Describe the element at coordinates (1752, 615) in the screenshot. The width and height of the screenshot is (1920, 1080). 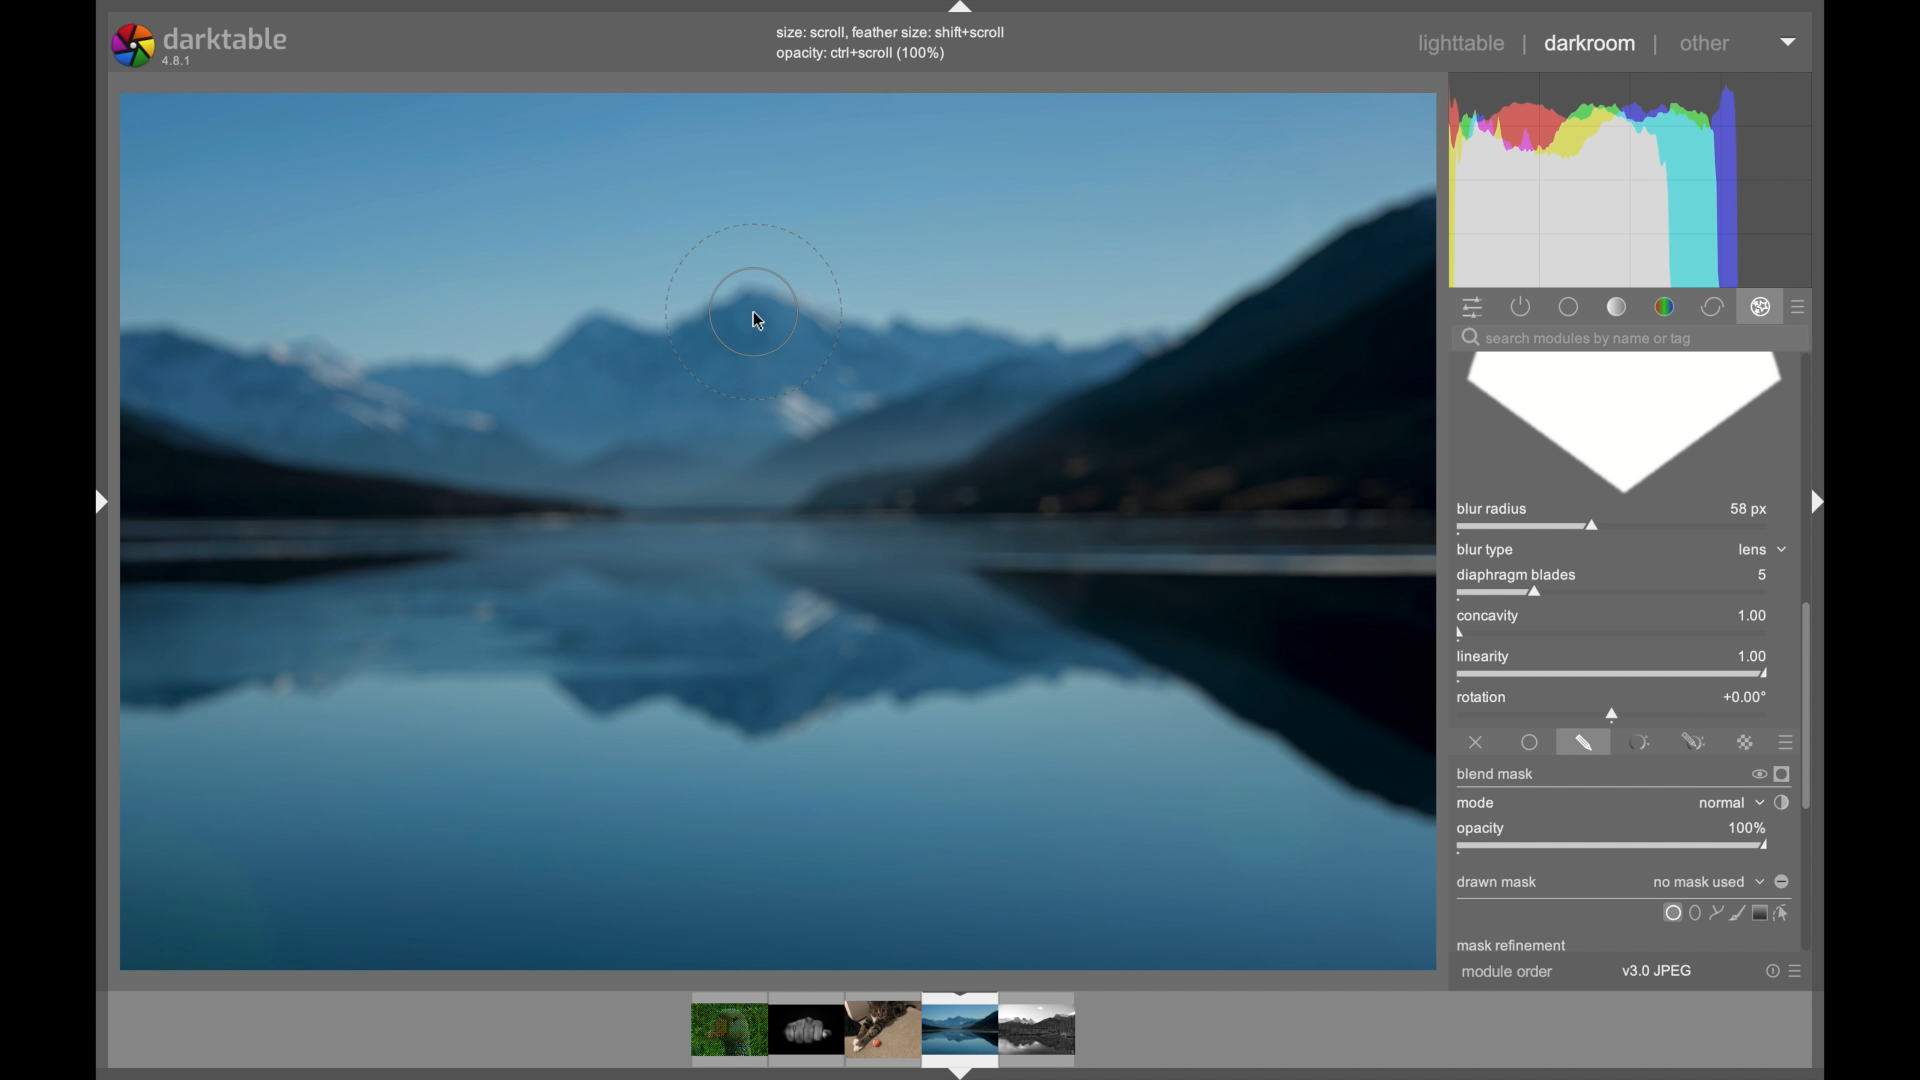
I see `1.00` at that location.